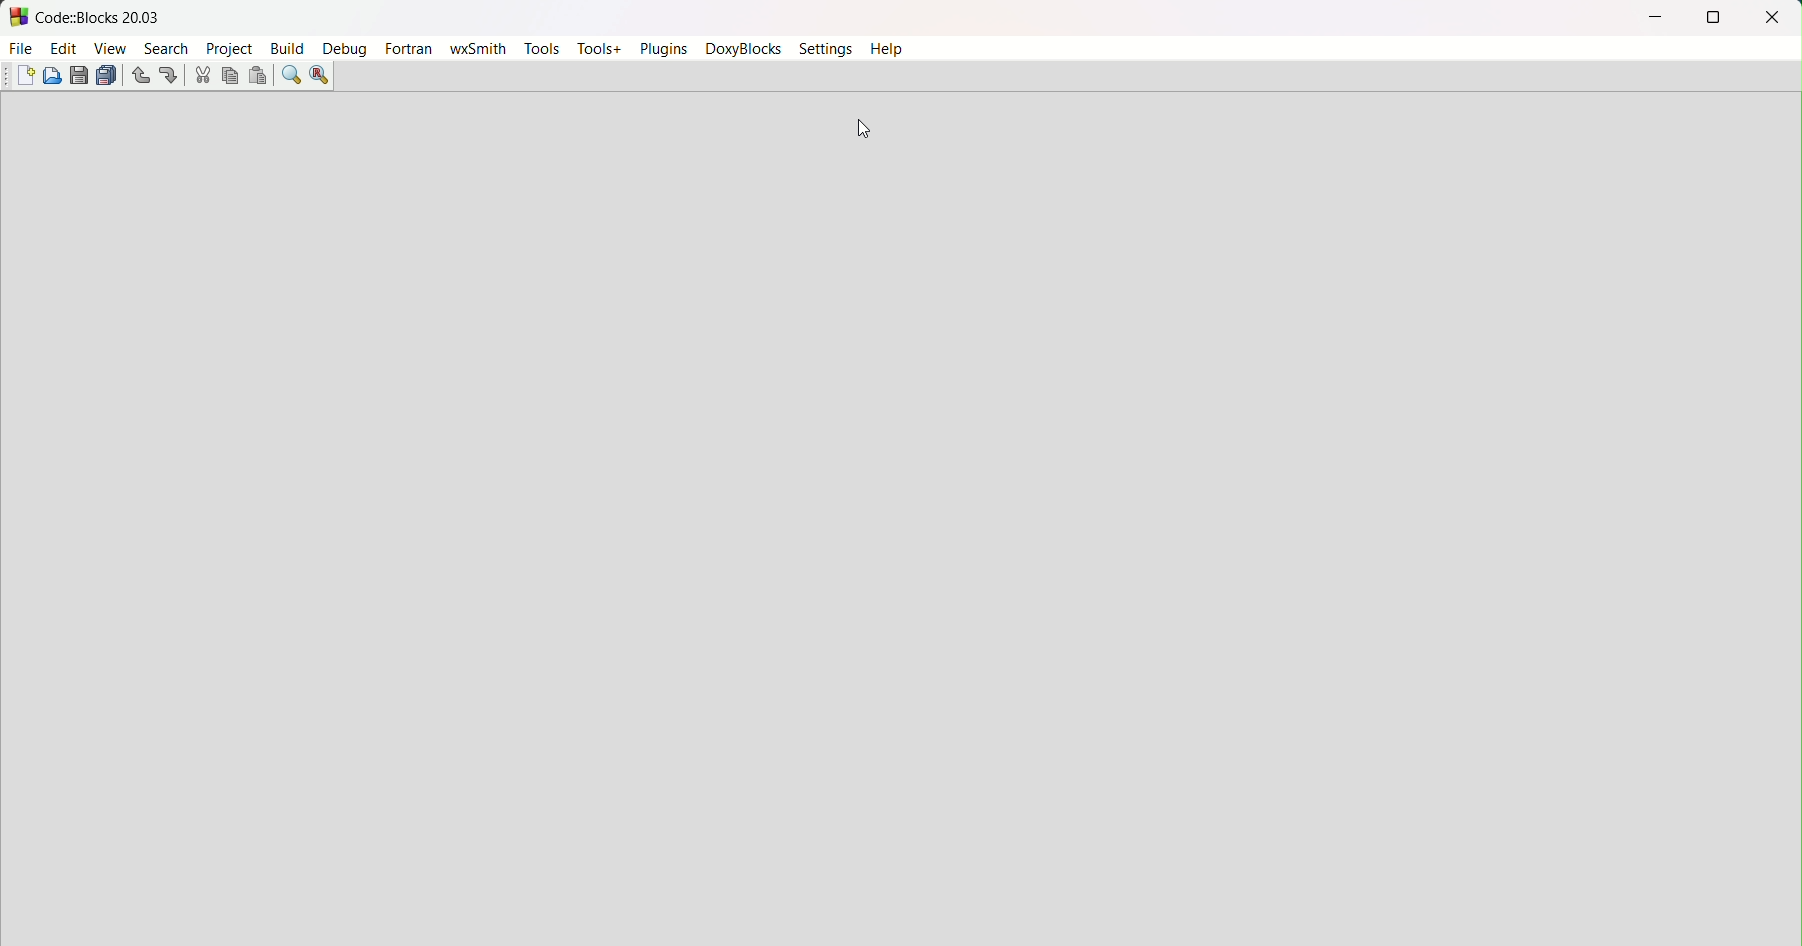  I want to click on open, so click(54, 76).